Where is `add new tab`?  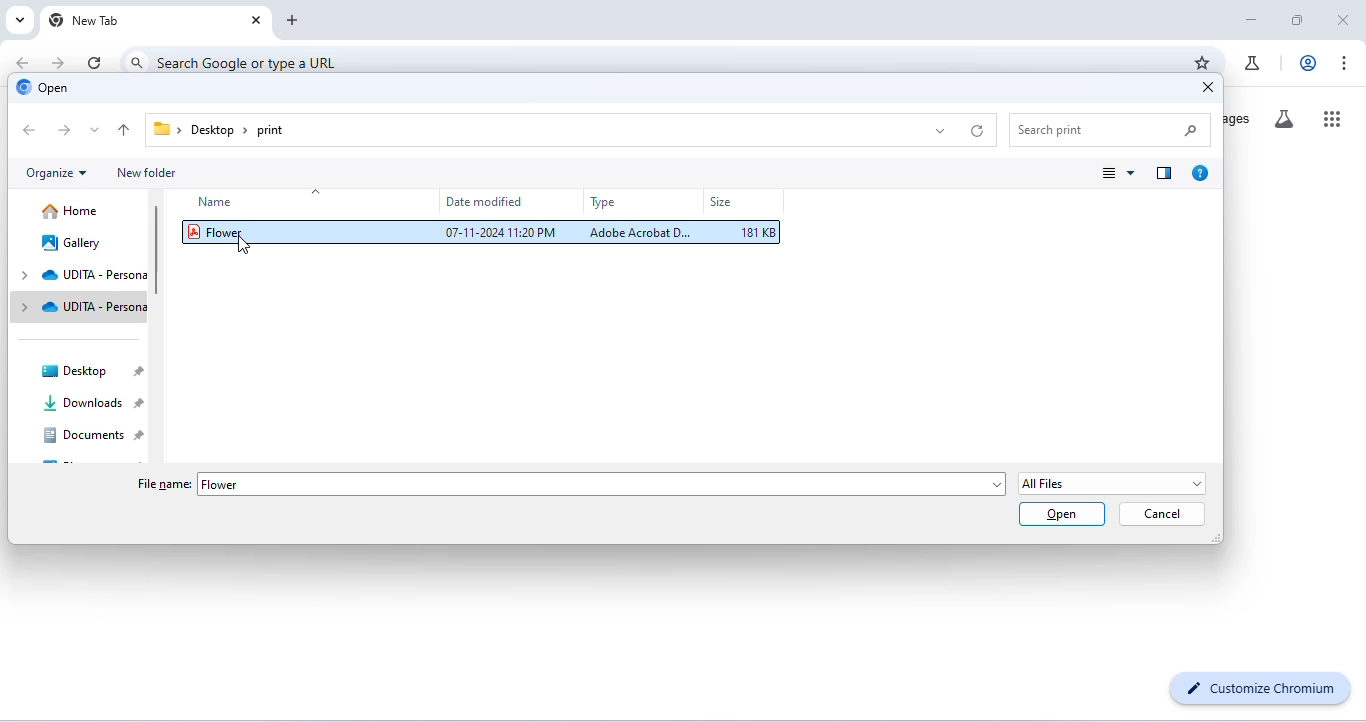 add new tab is located at coordinates (295, 21).